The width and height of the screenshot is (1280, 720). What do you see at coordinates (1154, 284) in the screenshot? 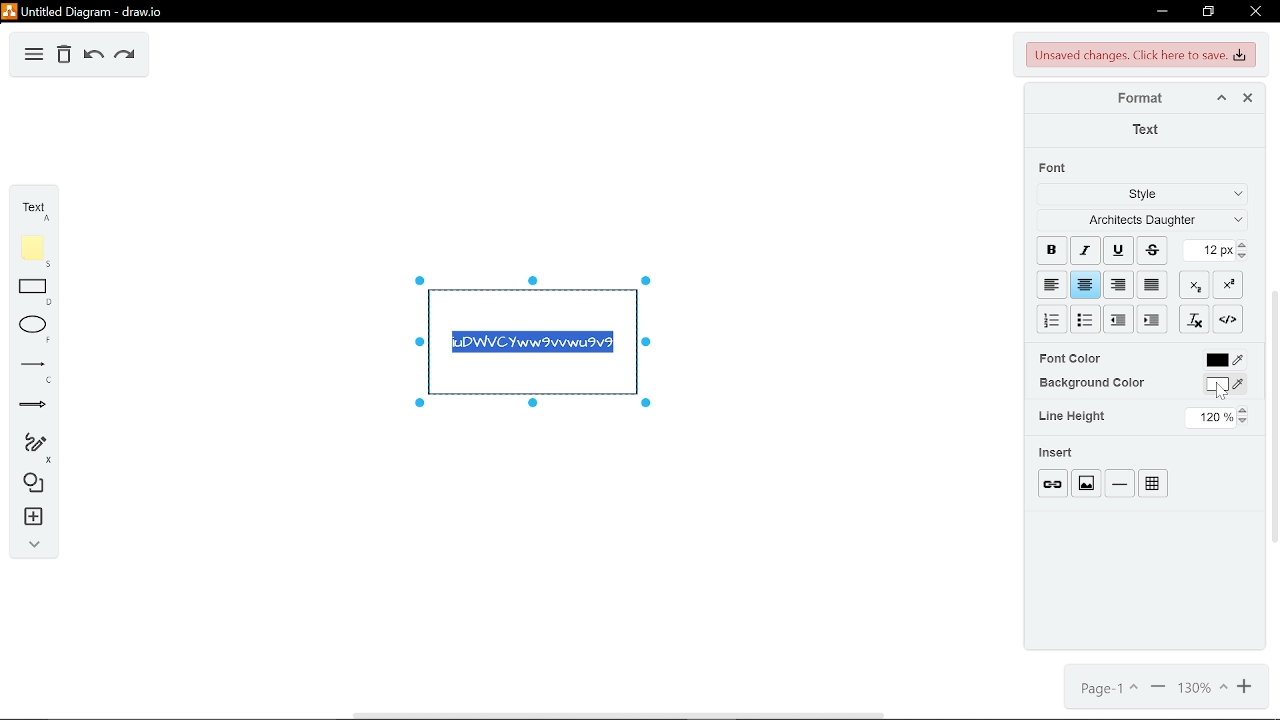
I see `justified` at bounding box center [1154, 284].